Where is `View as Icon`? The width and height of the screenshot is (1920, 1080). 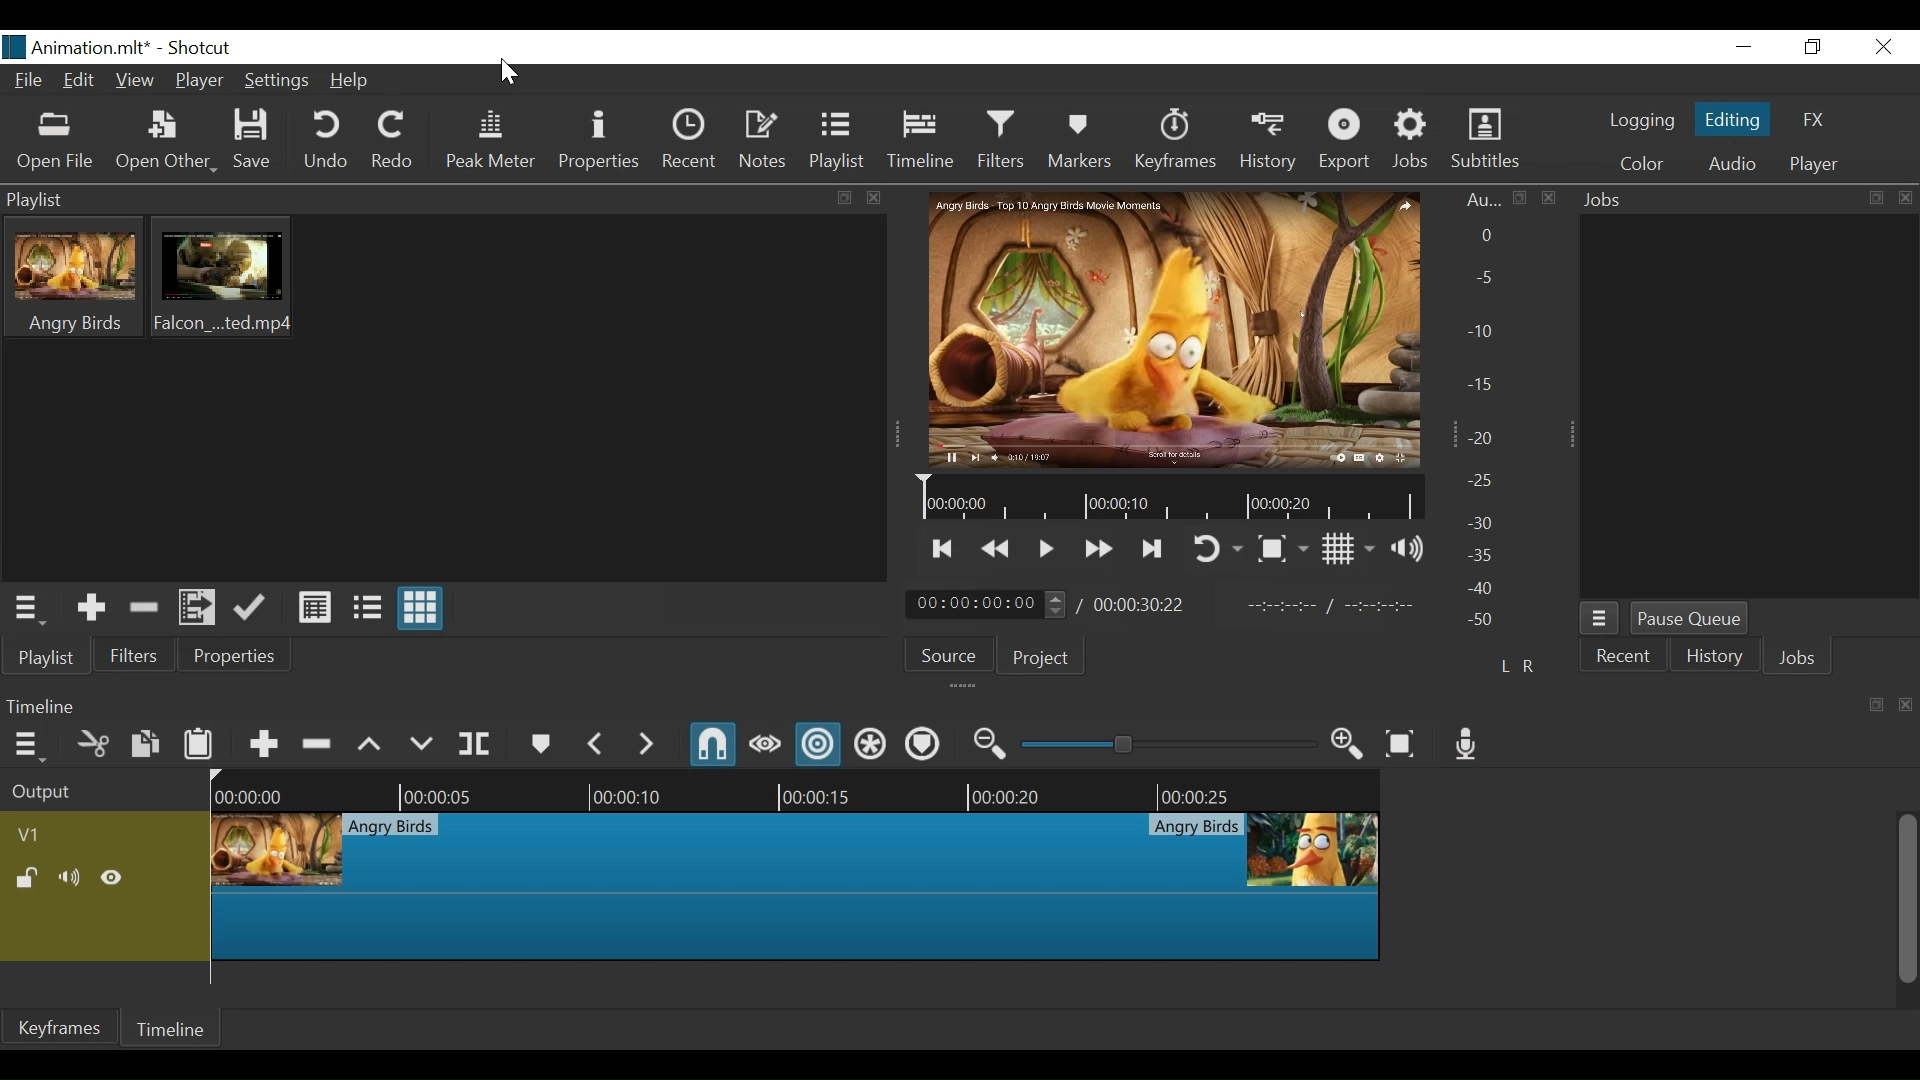 View as Icon is located at coordinates (422, 608).